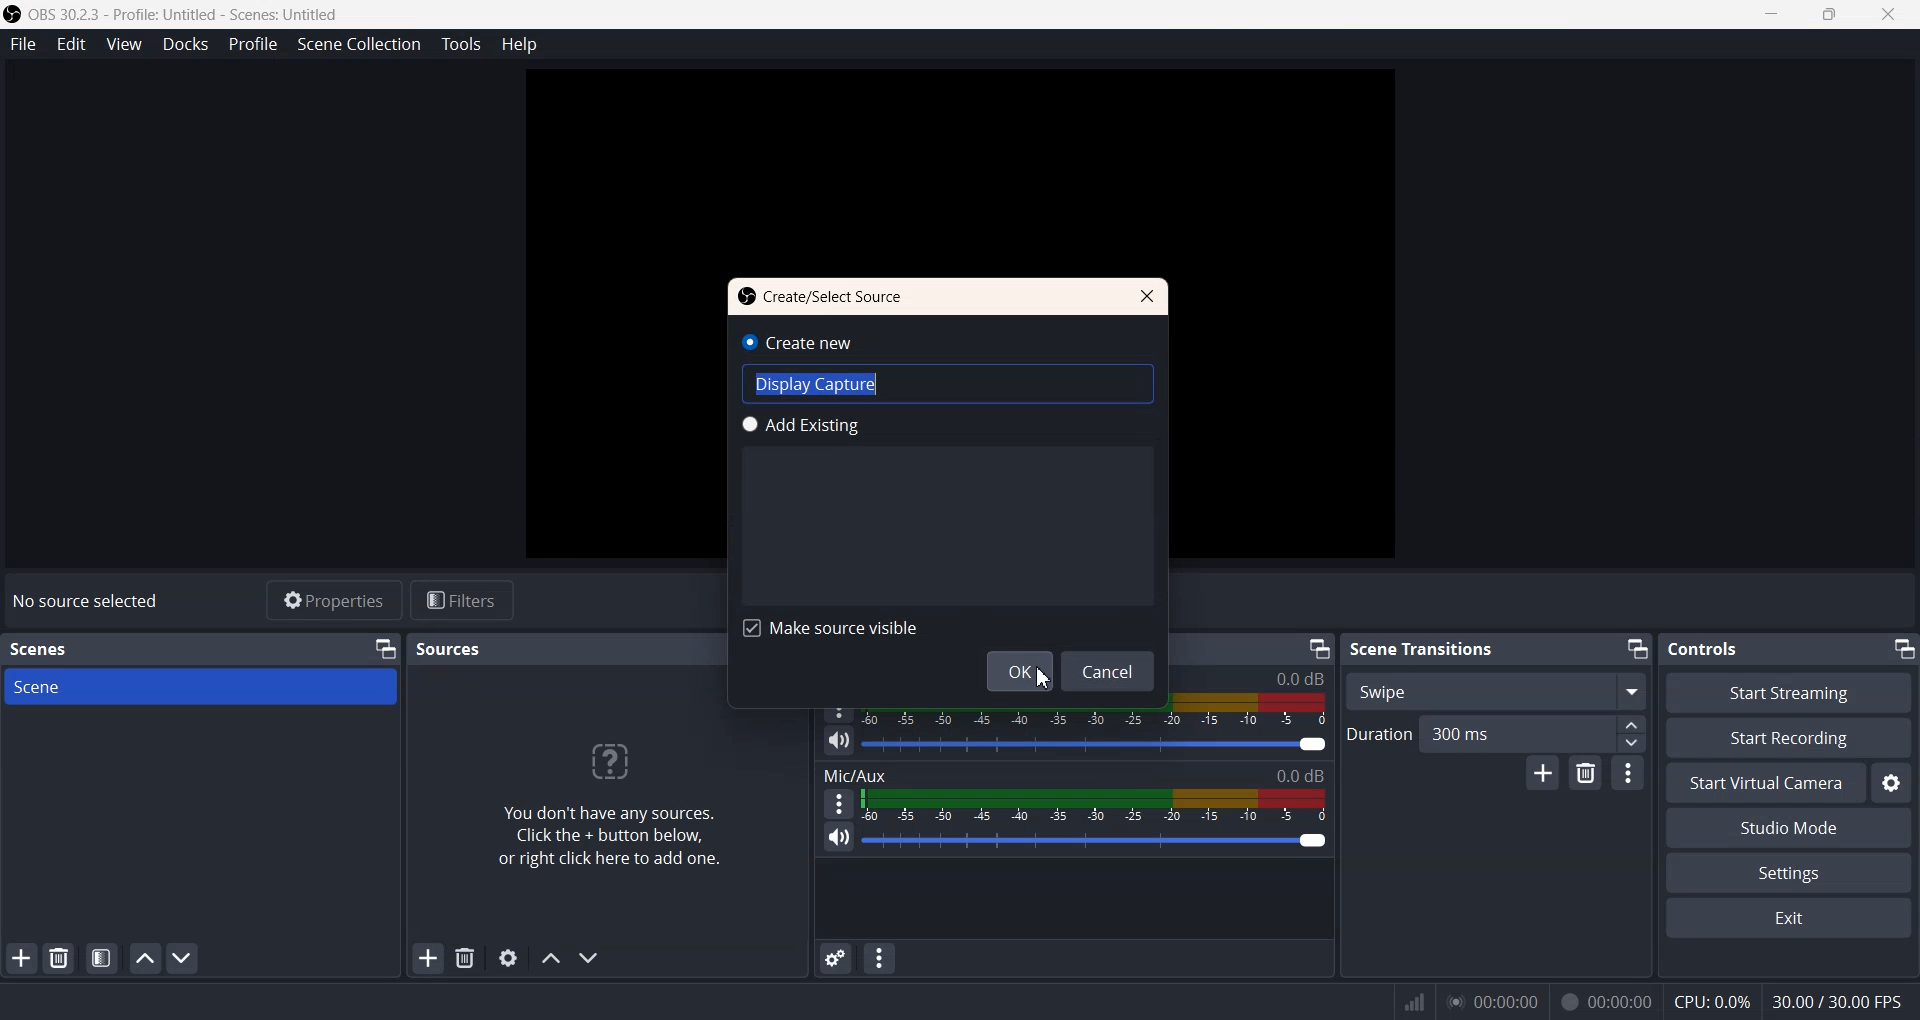 Image resolution: width=1920 pixels, height=1020 pixels. Describe the element at coordinates (1094, 805) in the screenshot. I see `Volume Indicator` at that location.